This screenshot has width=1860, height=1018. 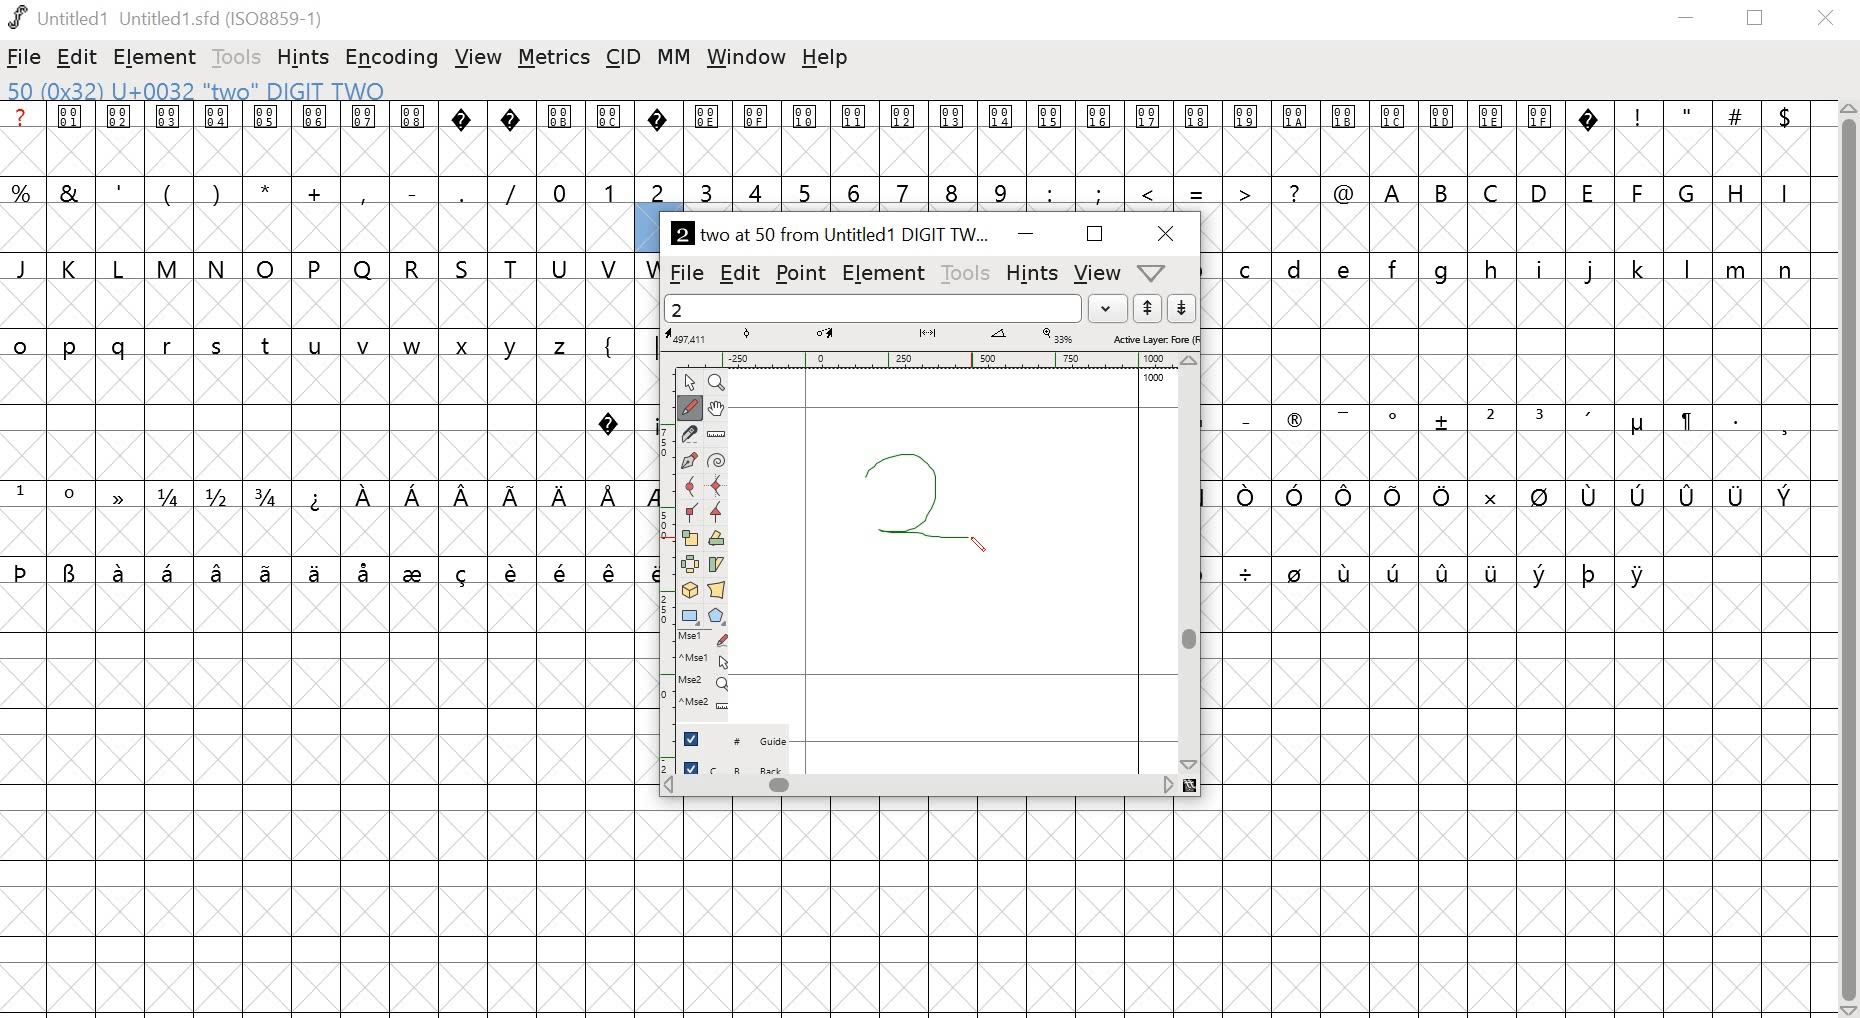 I want to click on tools, so click(x=237, y=58).